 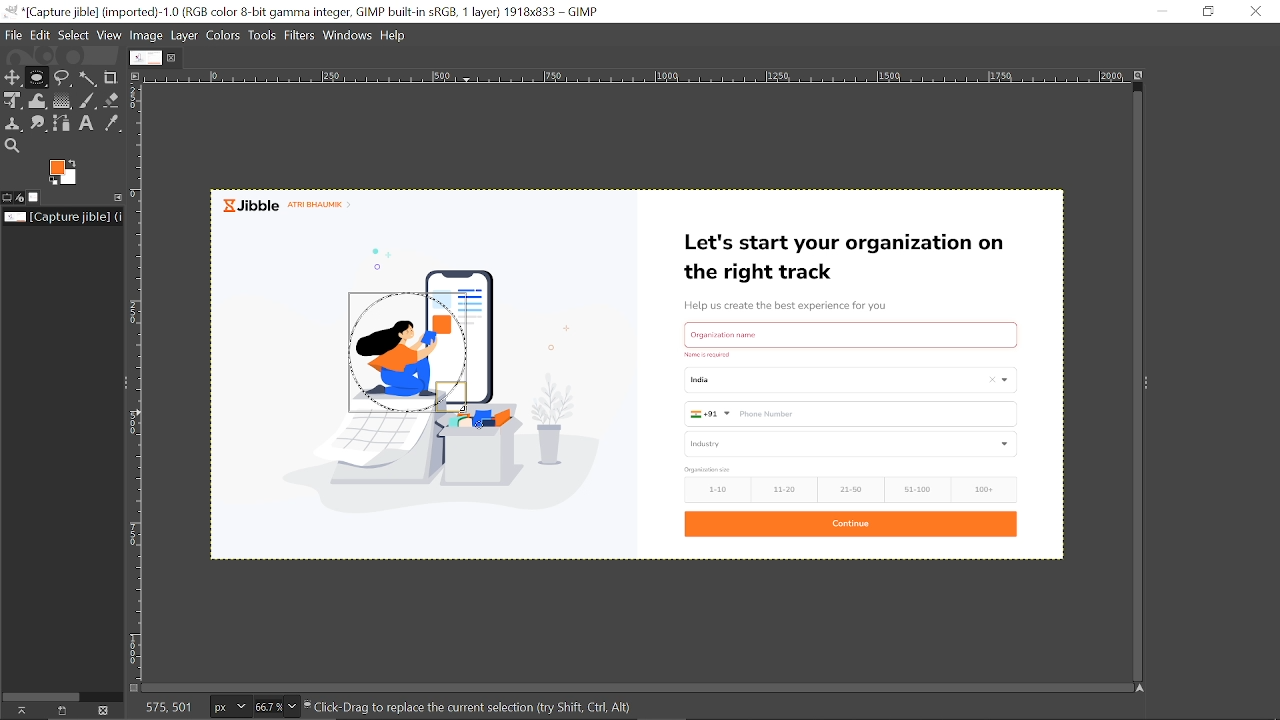 I want to click on Name of the current file, so click(x=64, y=217).